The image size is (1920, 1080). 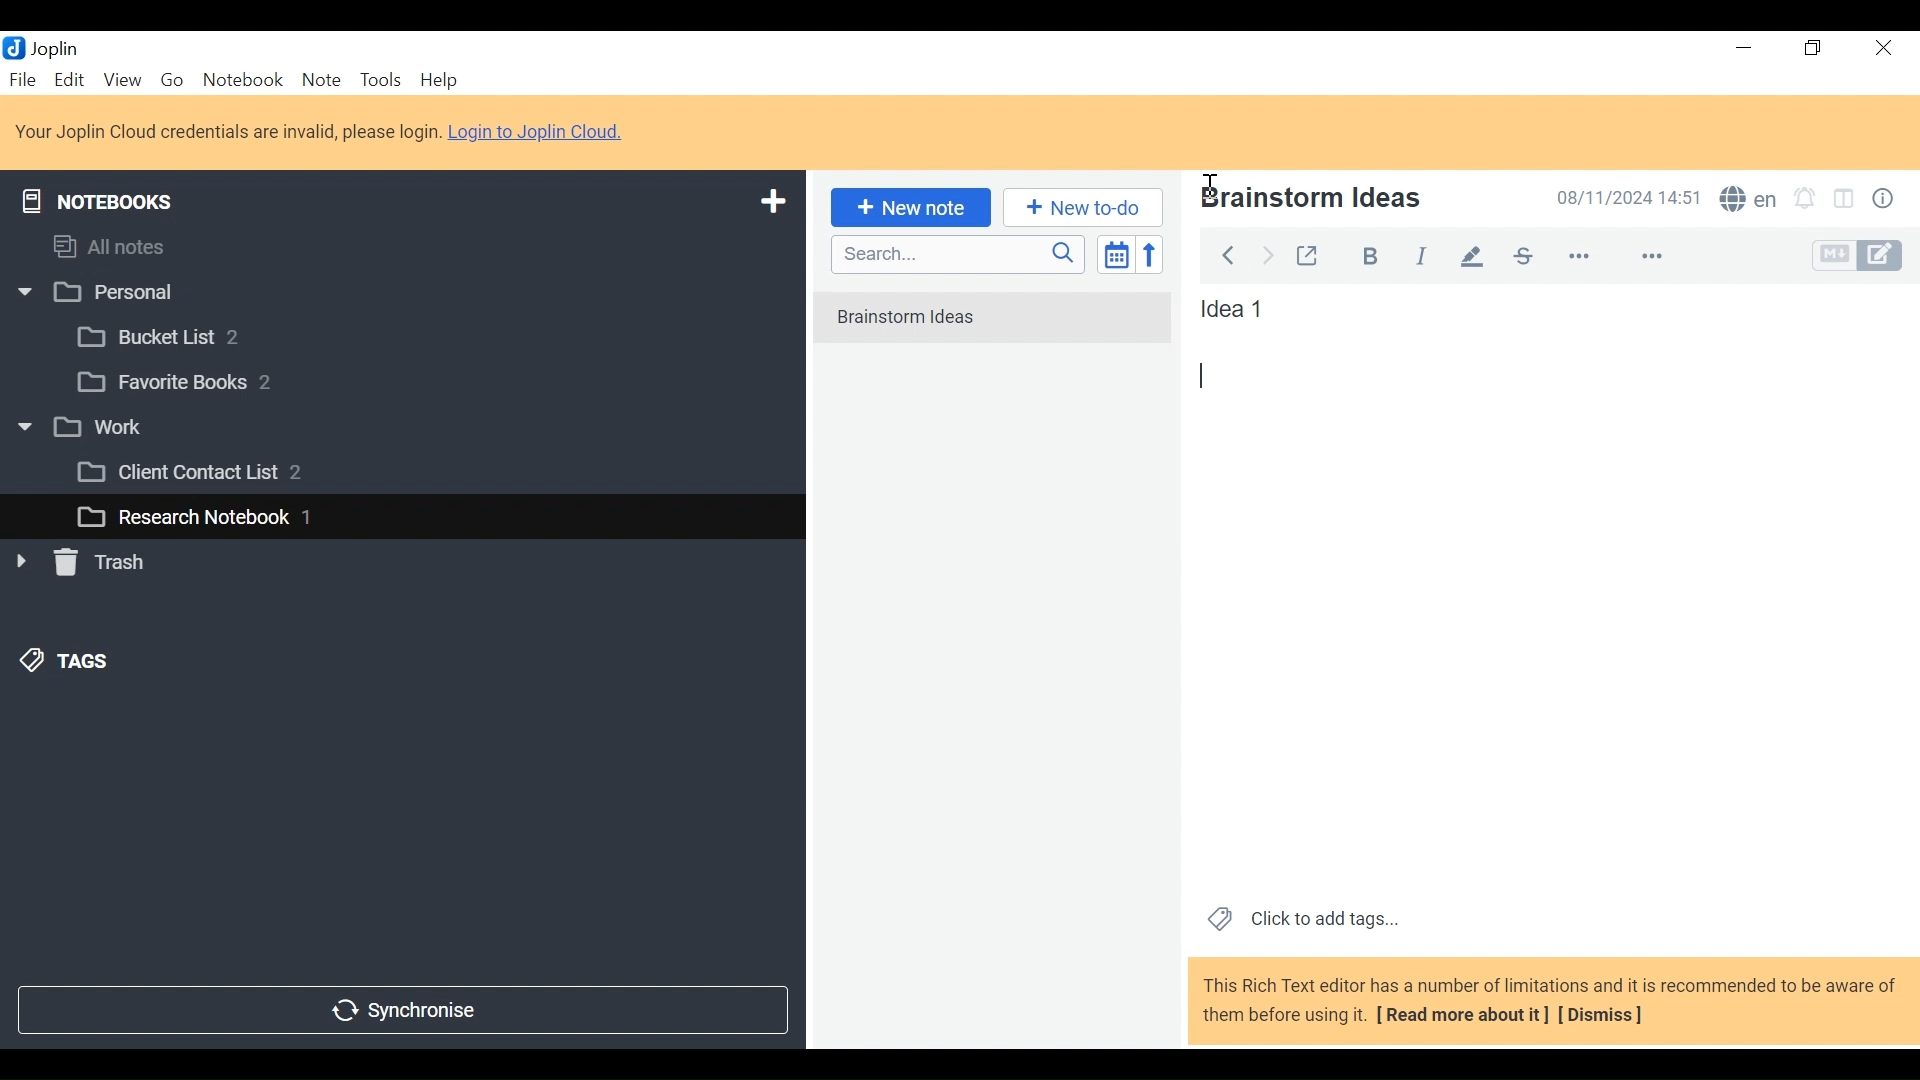 What do you see at coordinates (1307, 252) in the screenshot?
I see `Toggle external editing` at bounding box center [1307, 252].